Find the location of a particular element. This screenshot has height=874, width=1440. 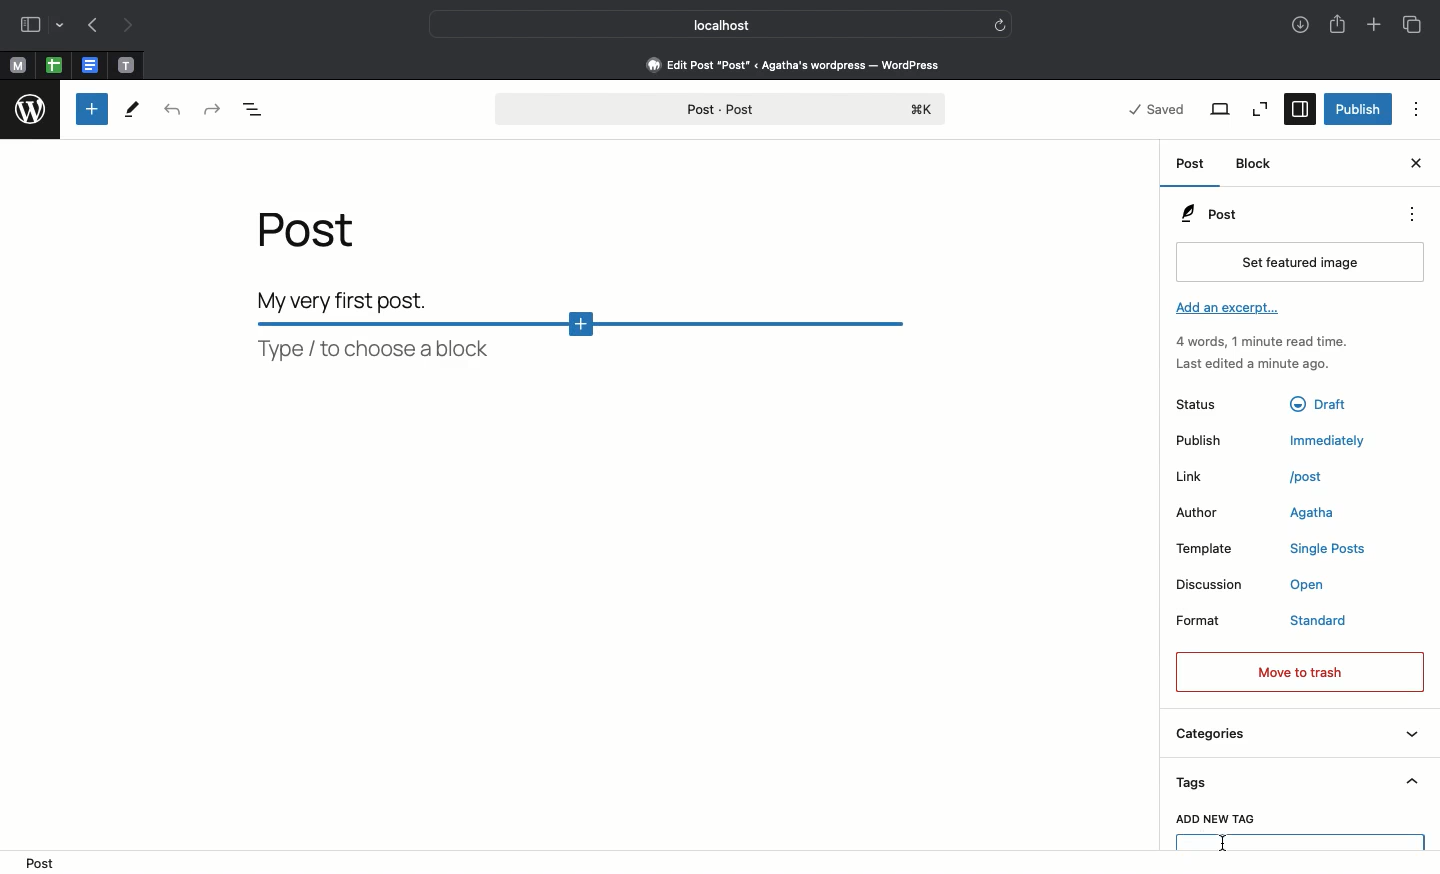

Redo is located at coordinates (210, 107).